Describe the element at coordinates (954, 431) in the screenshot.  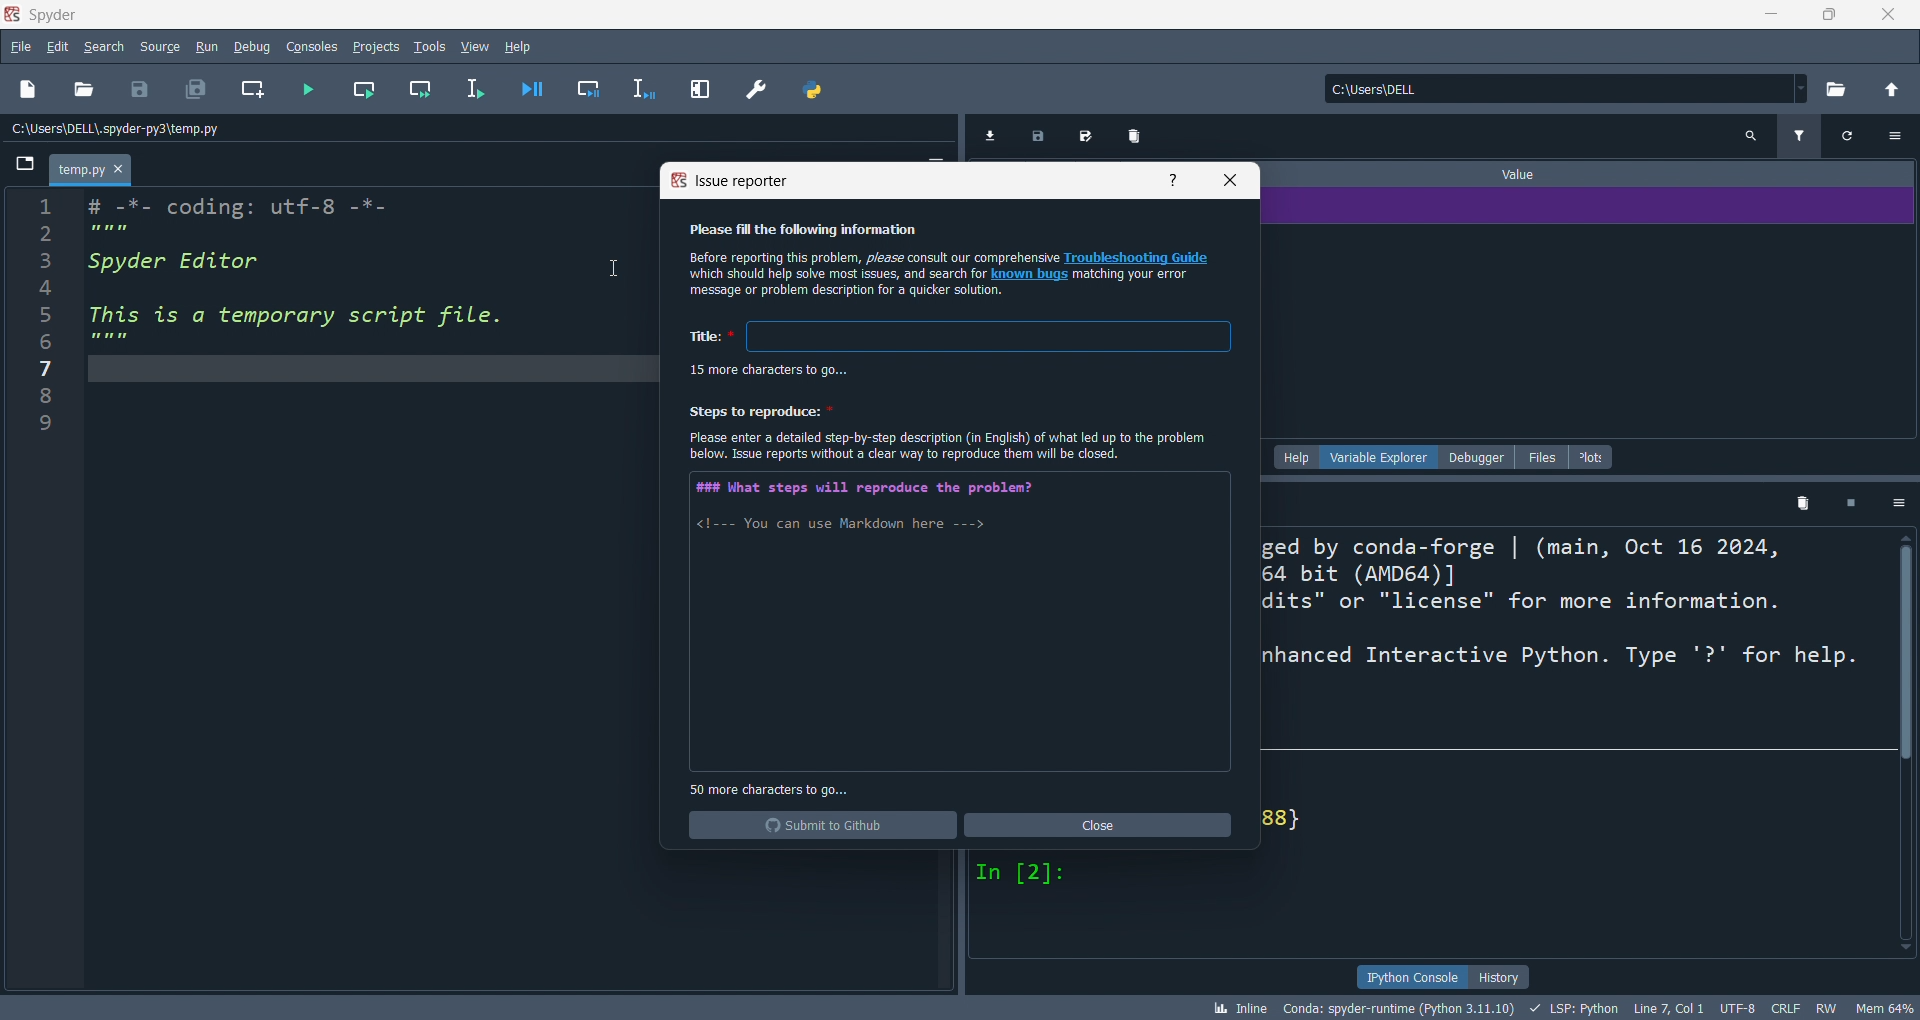
I see `Steps to reproduce:
Please enter a detailed step-by-step description (in English) of what led up to the problem
below. Issue reports without a clear way to reproduce them will be closed.` at that location.